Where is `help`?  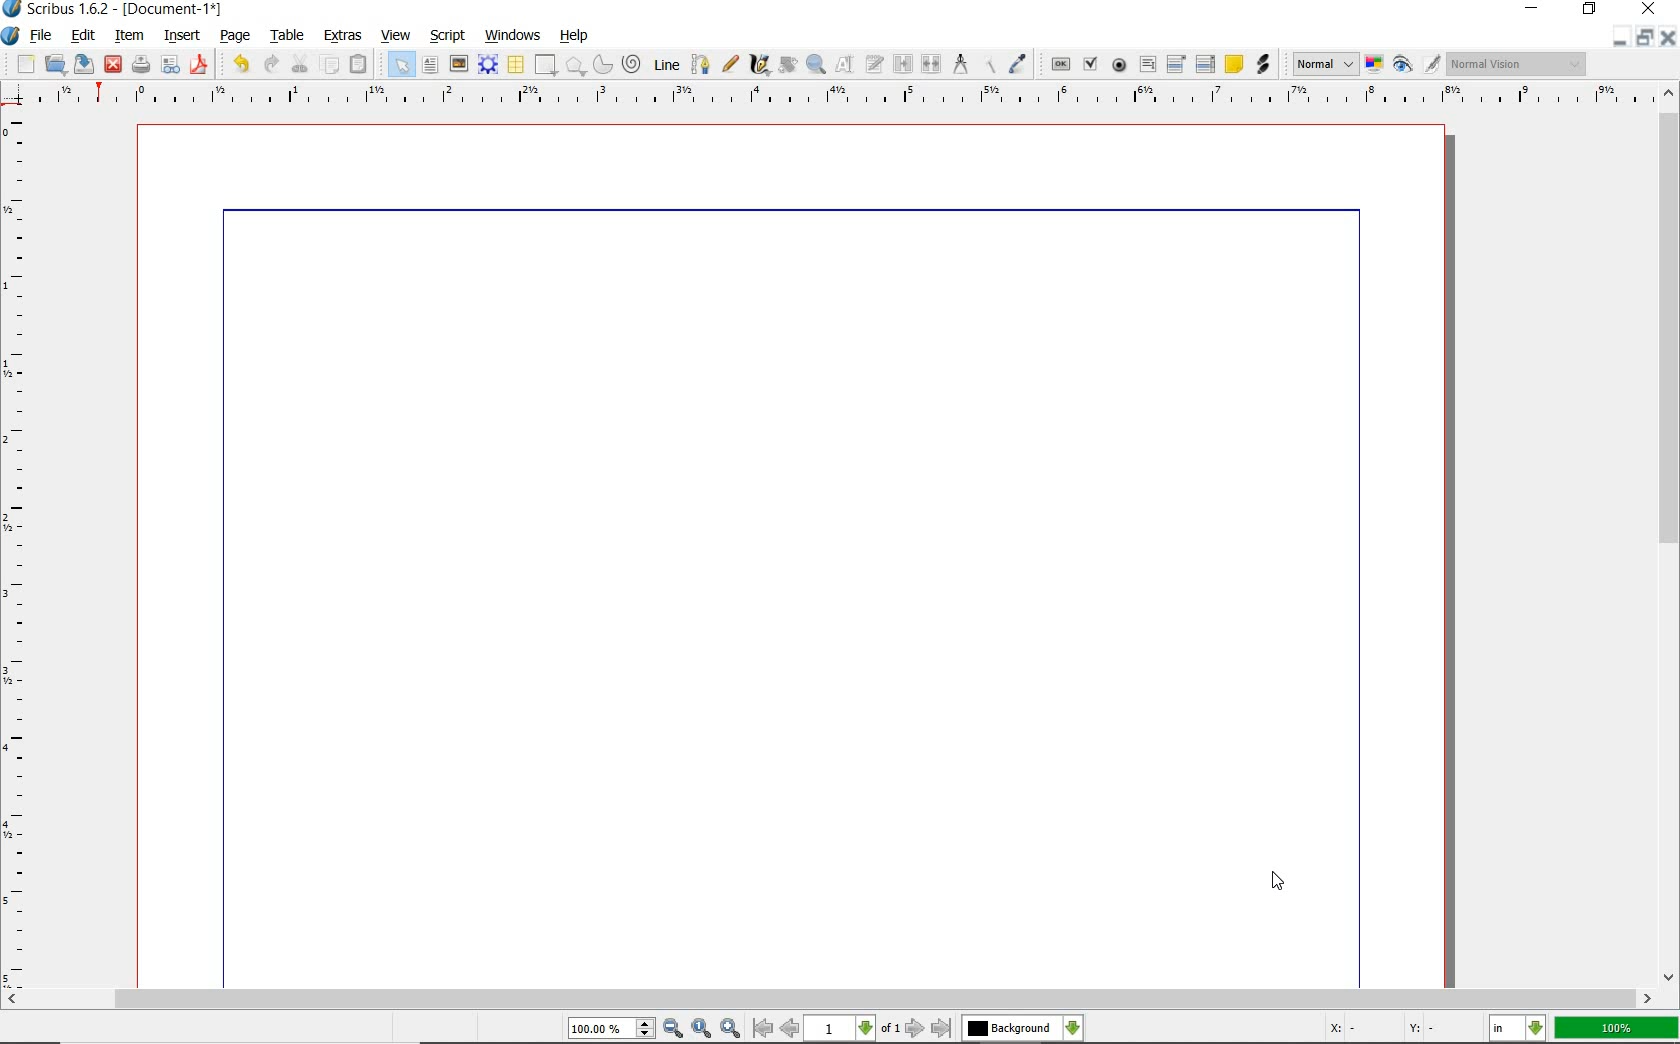
help is located at coordinates (577, 34).